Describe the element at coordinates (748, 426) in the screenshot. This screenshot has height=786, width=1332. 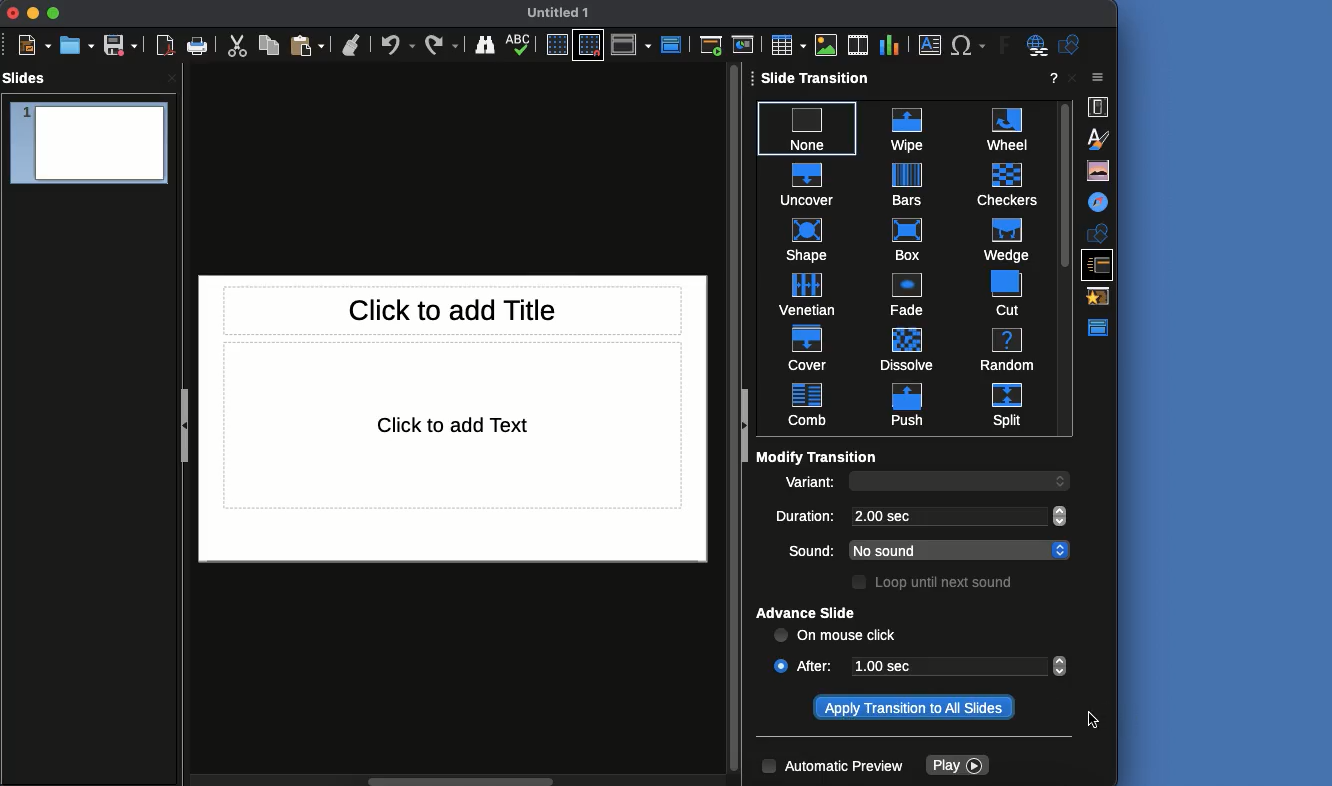
I see `Collapse` at that location.